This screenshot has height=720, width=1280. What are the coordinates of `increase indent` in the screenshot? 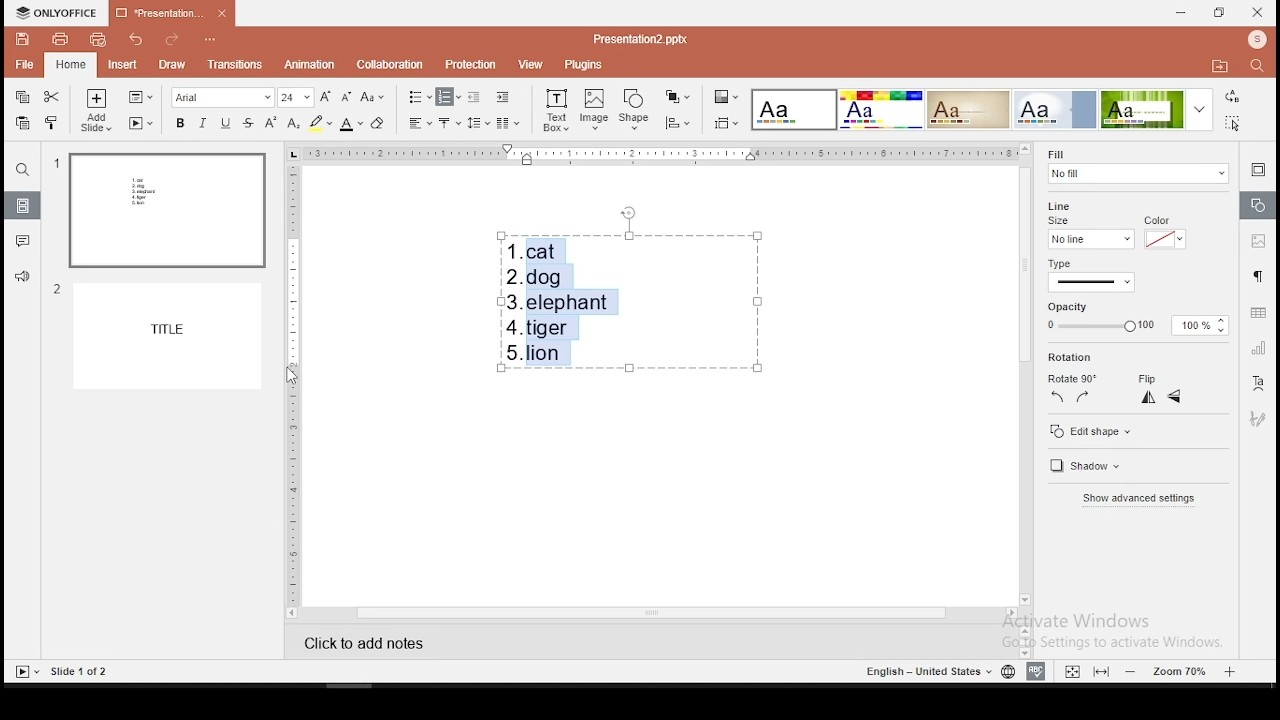 It's located at (504, 98).